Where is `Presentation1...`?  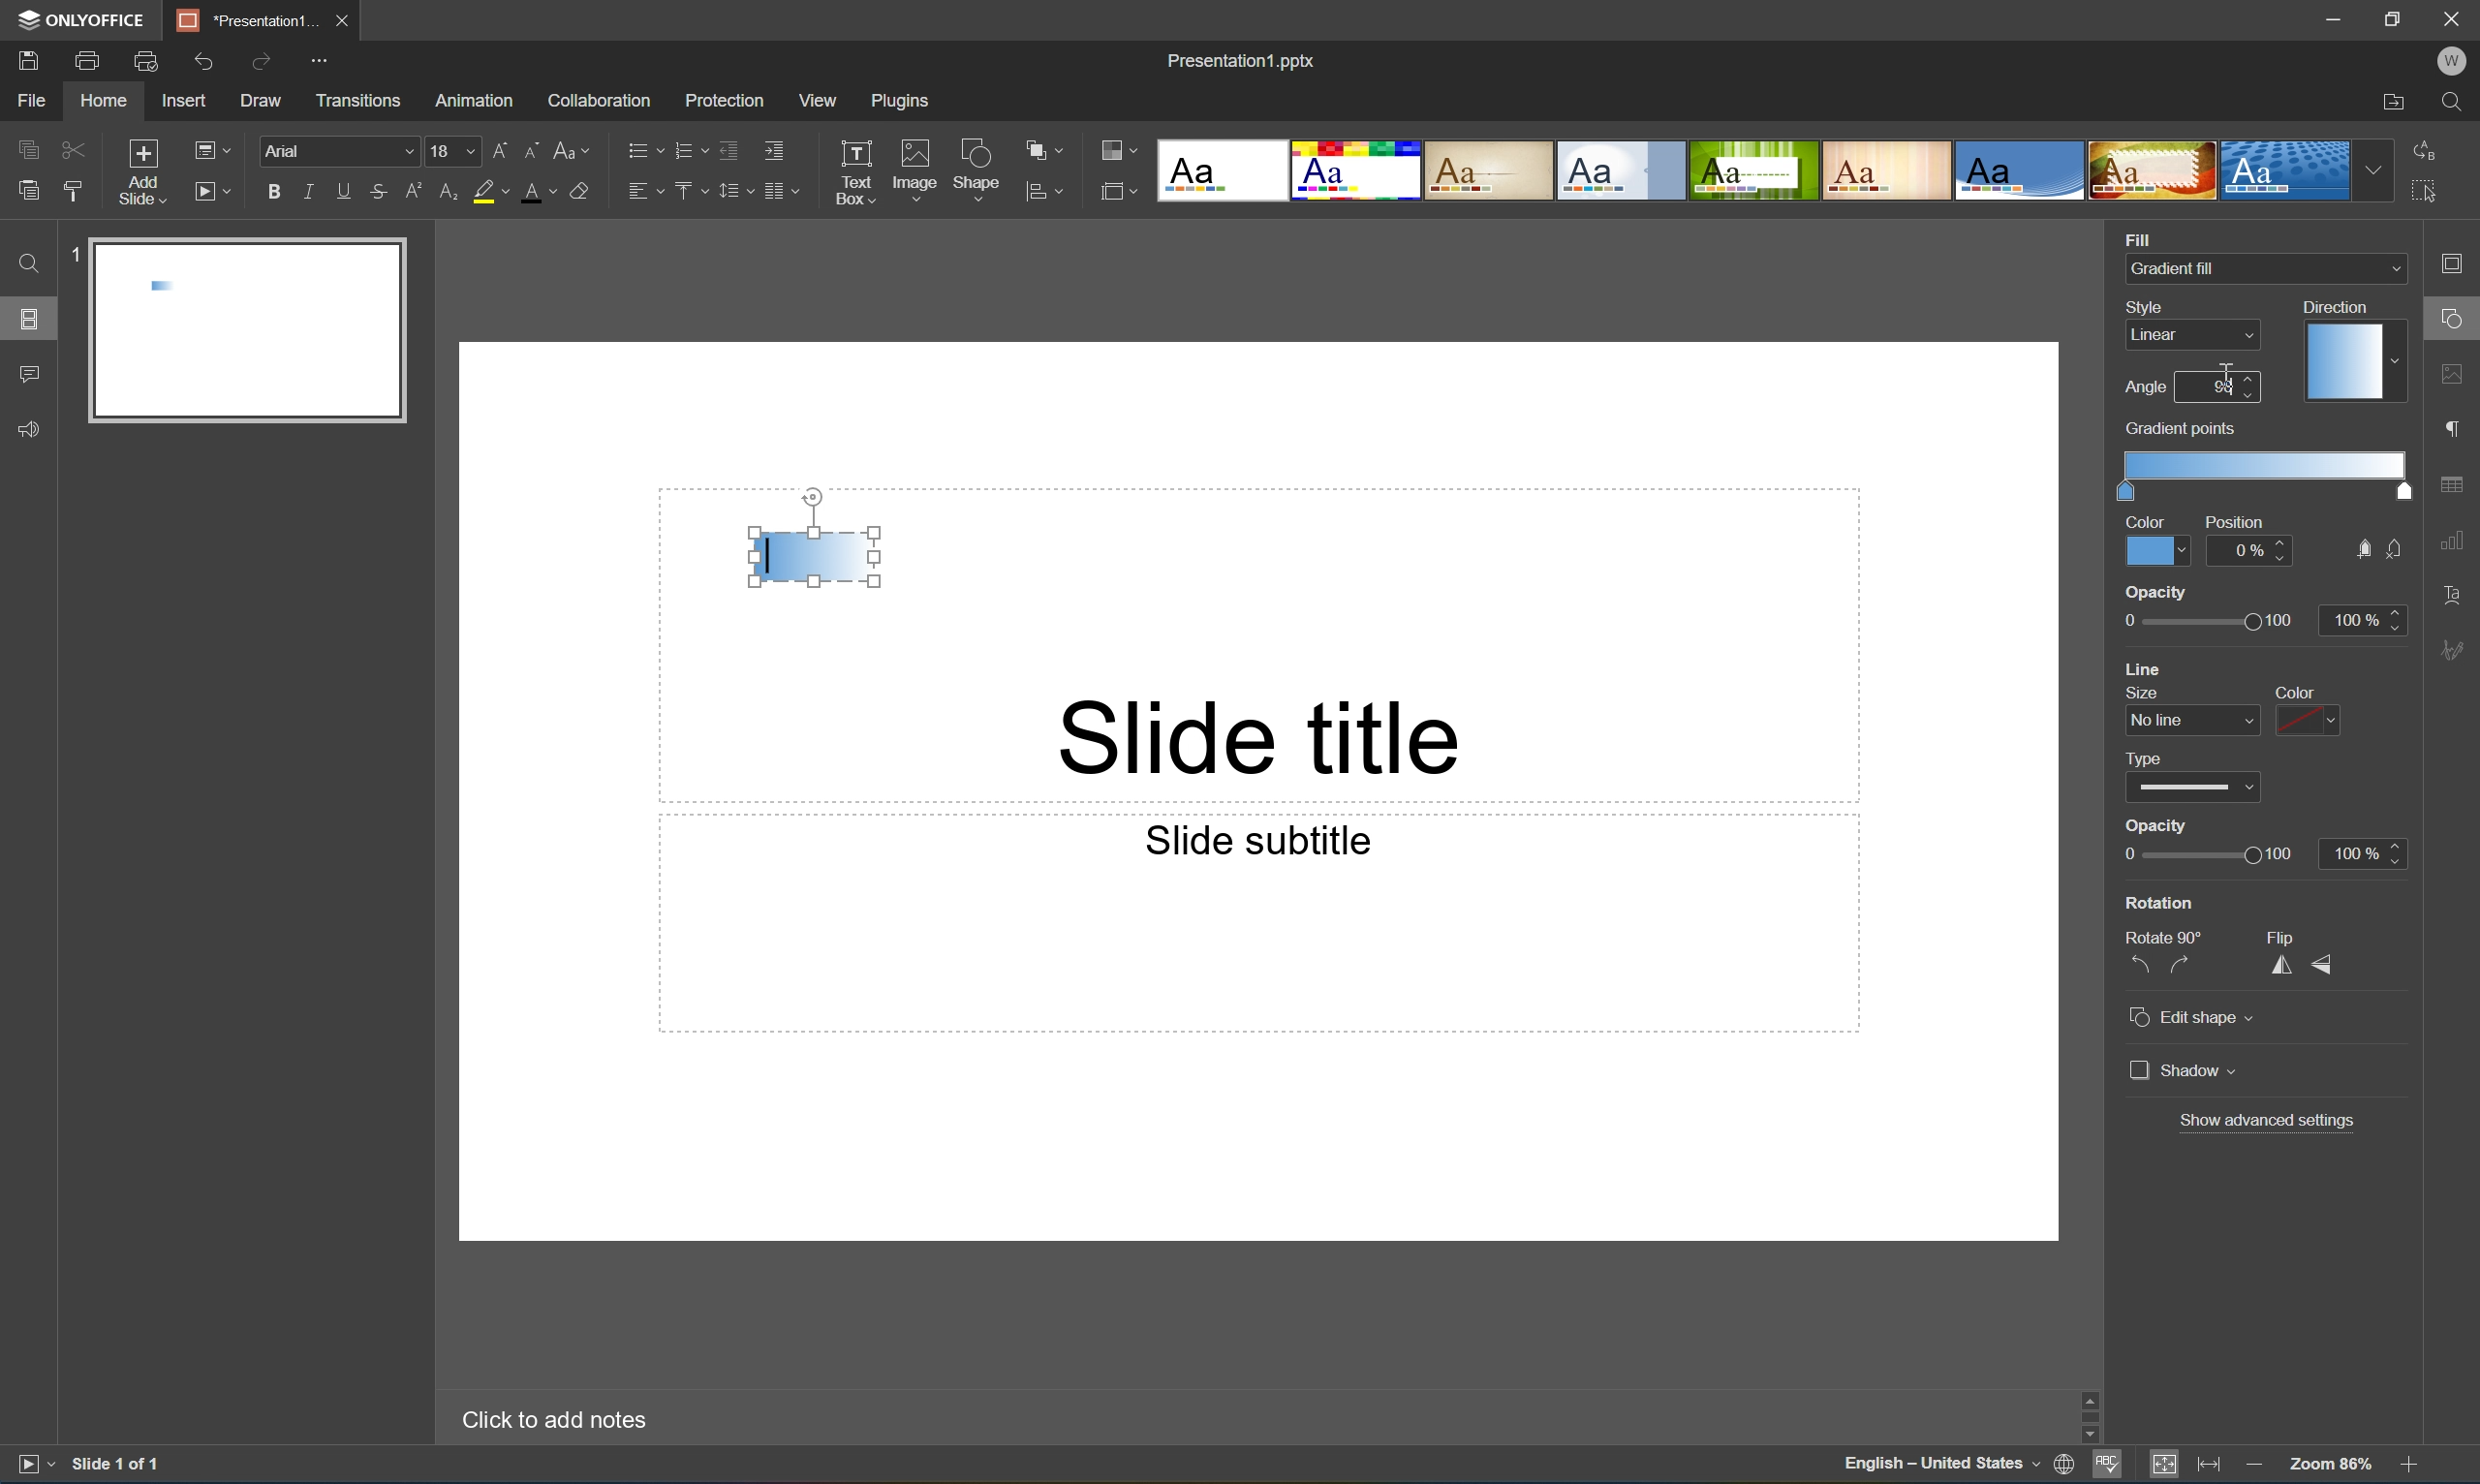 Presentation1... is located at coordinates (240, 20).